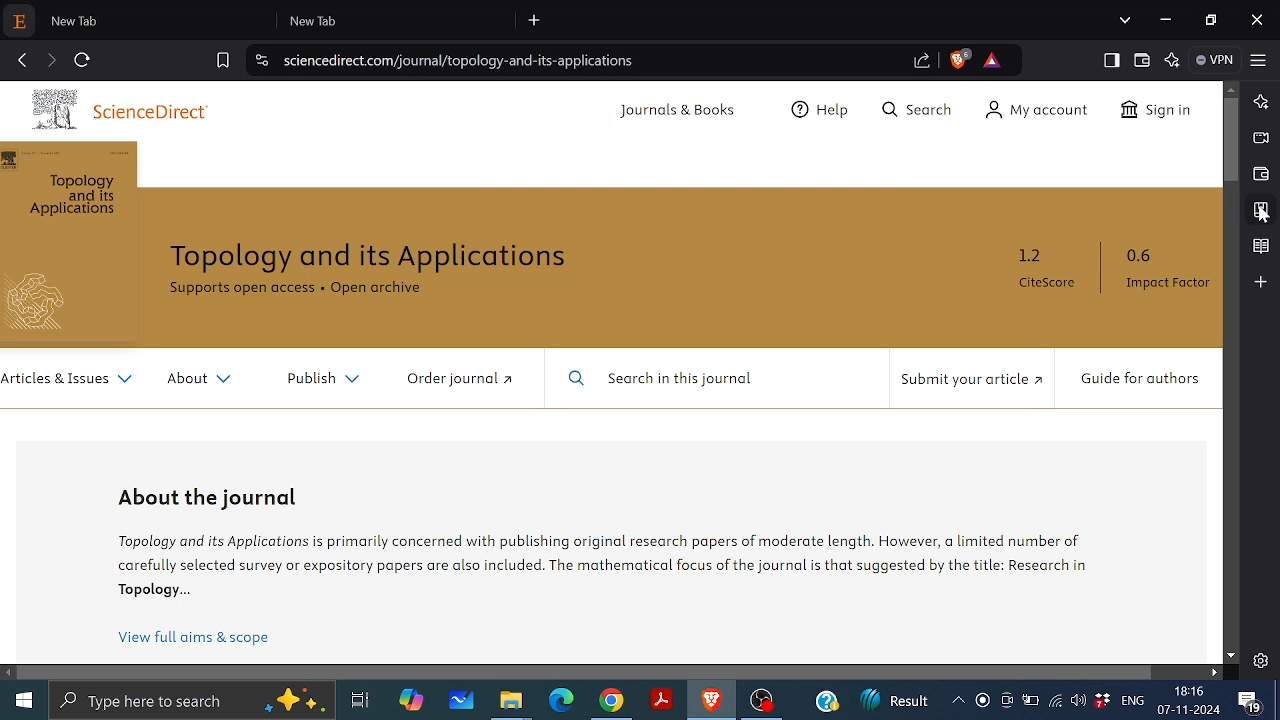 The height and width of the screenshot is (720, 1280). What do you see at coordinates (1133, 701) in the screenshot?
I see `` at bounding box center [1133, 701].